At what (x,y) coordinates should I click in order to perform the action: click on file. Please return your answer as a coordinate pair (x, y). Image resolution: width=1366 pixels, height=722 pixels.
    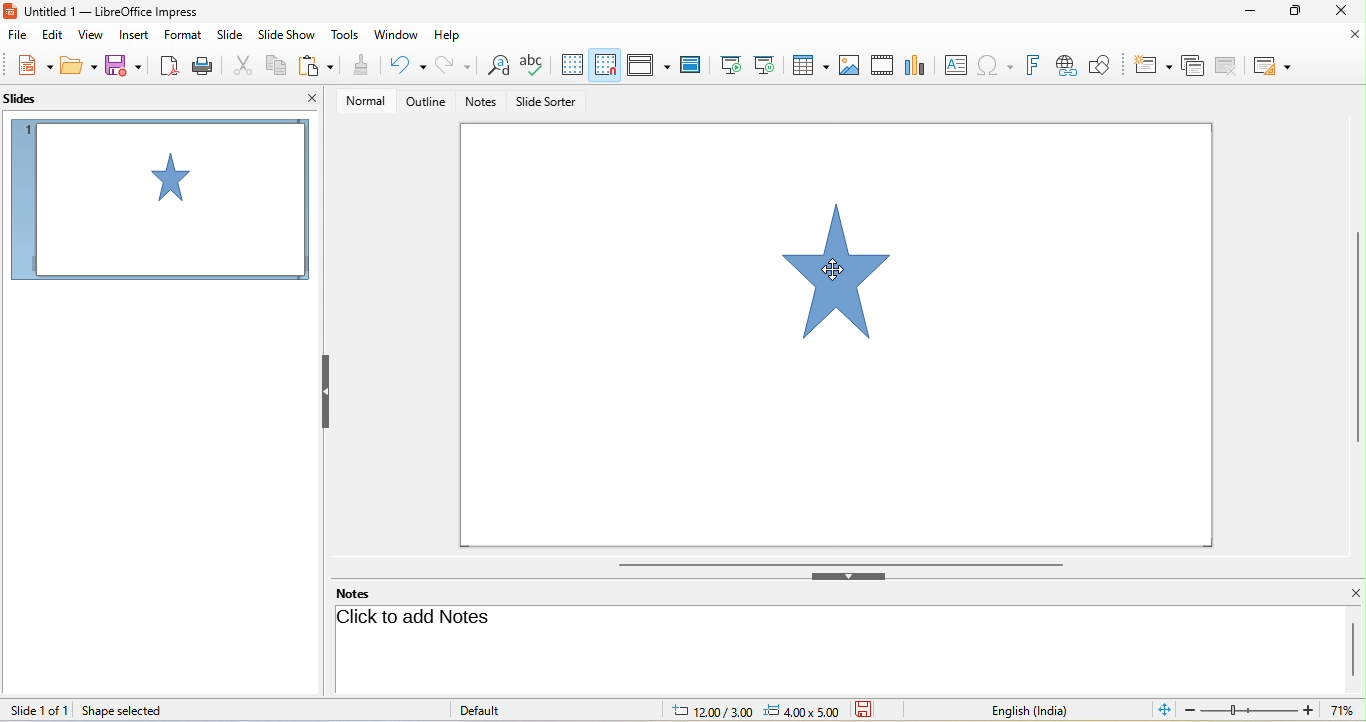
    Looking at the image, I should click on (18, 36).